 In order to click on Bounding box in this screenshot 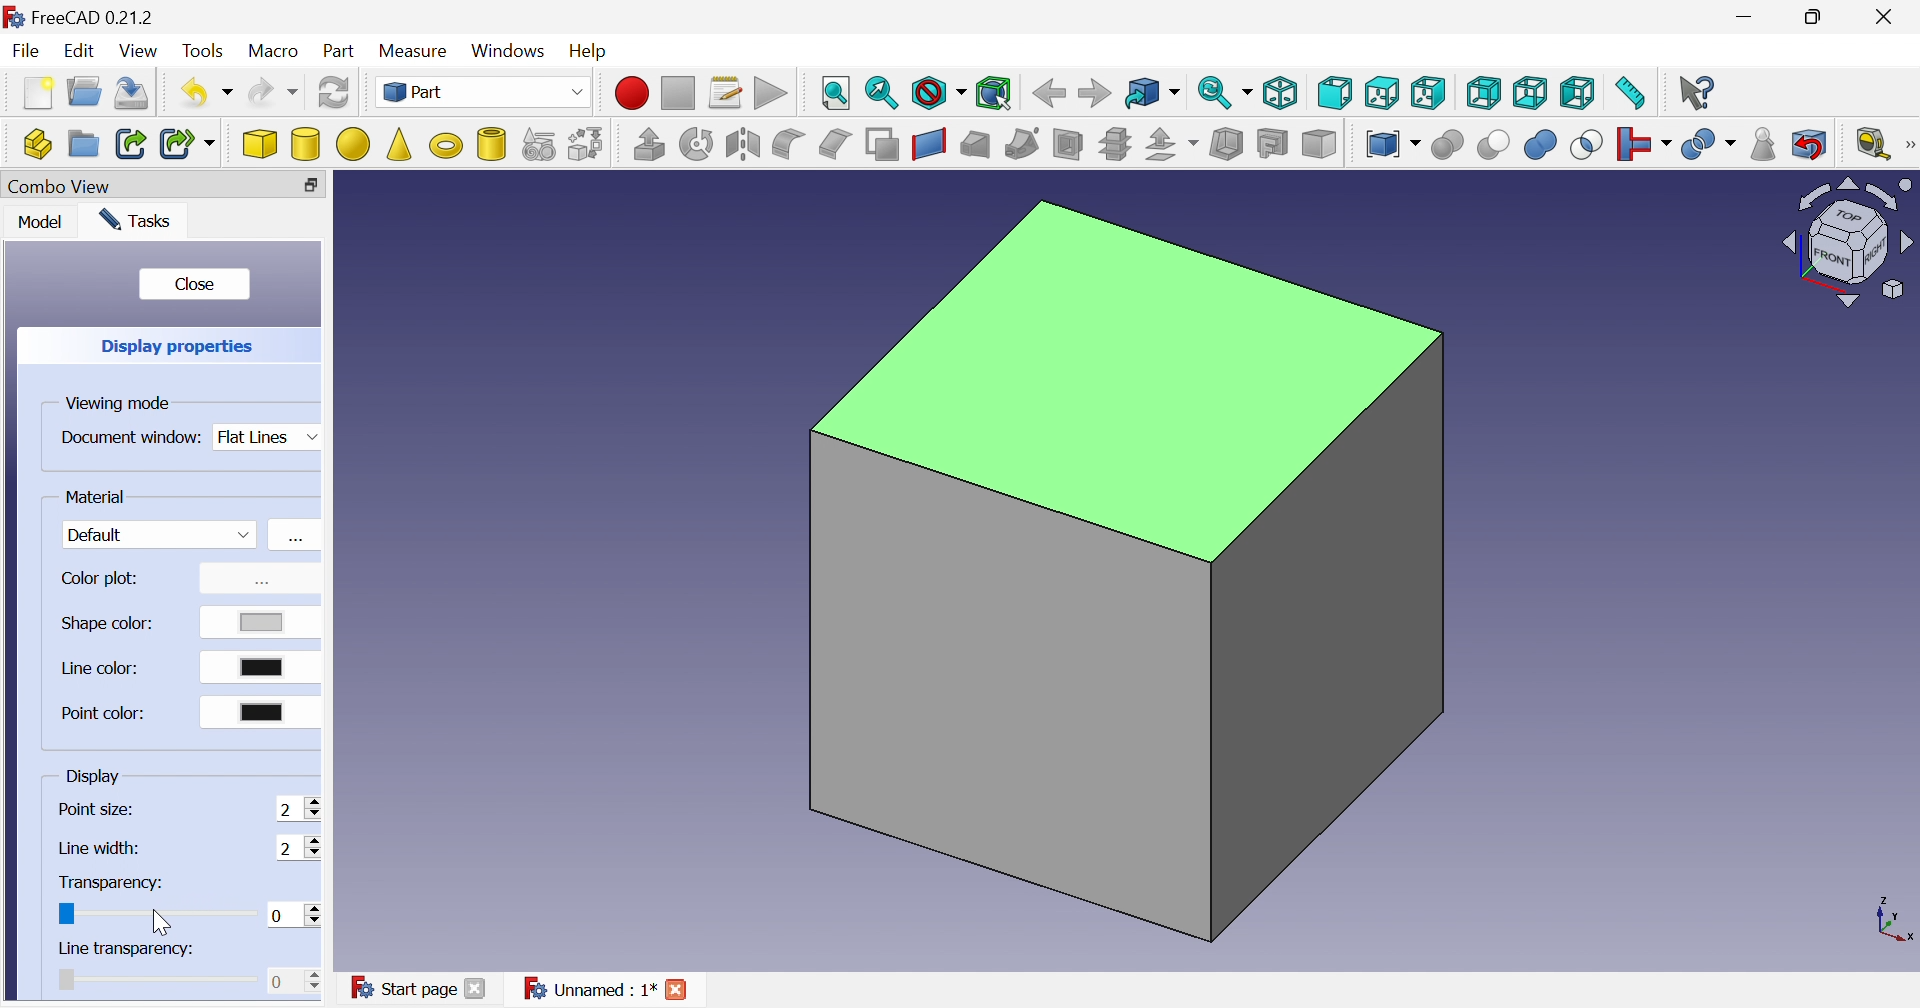, I will do `click(995, 90)`.